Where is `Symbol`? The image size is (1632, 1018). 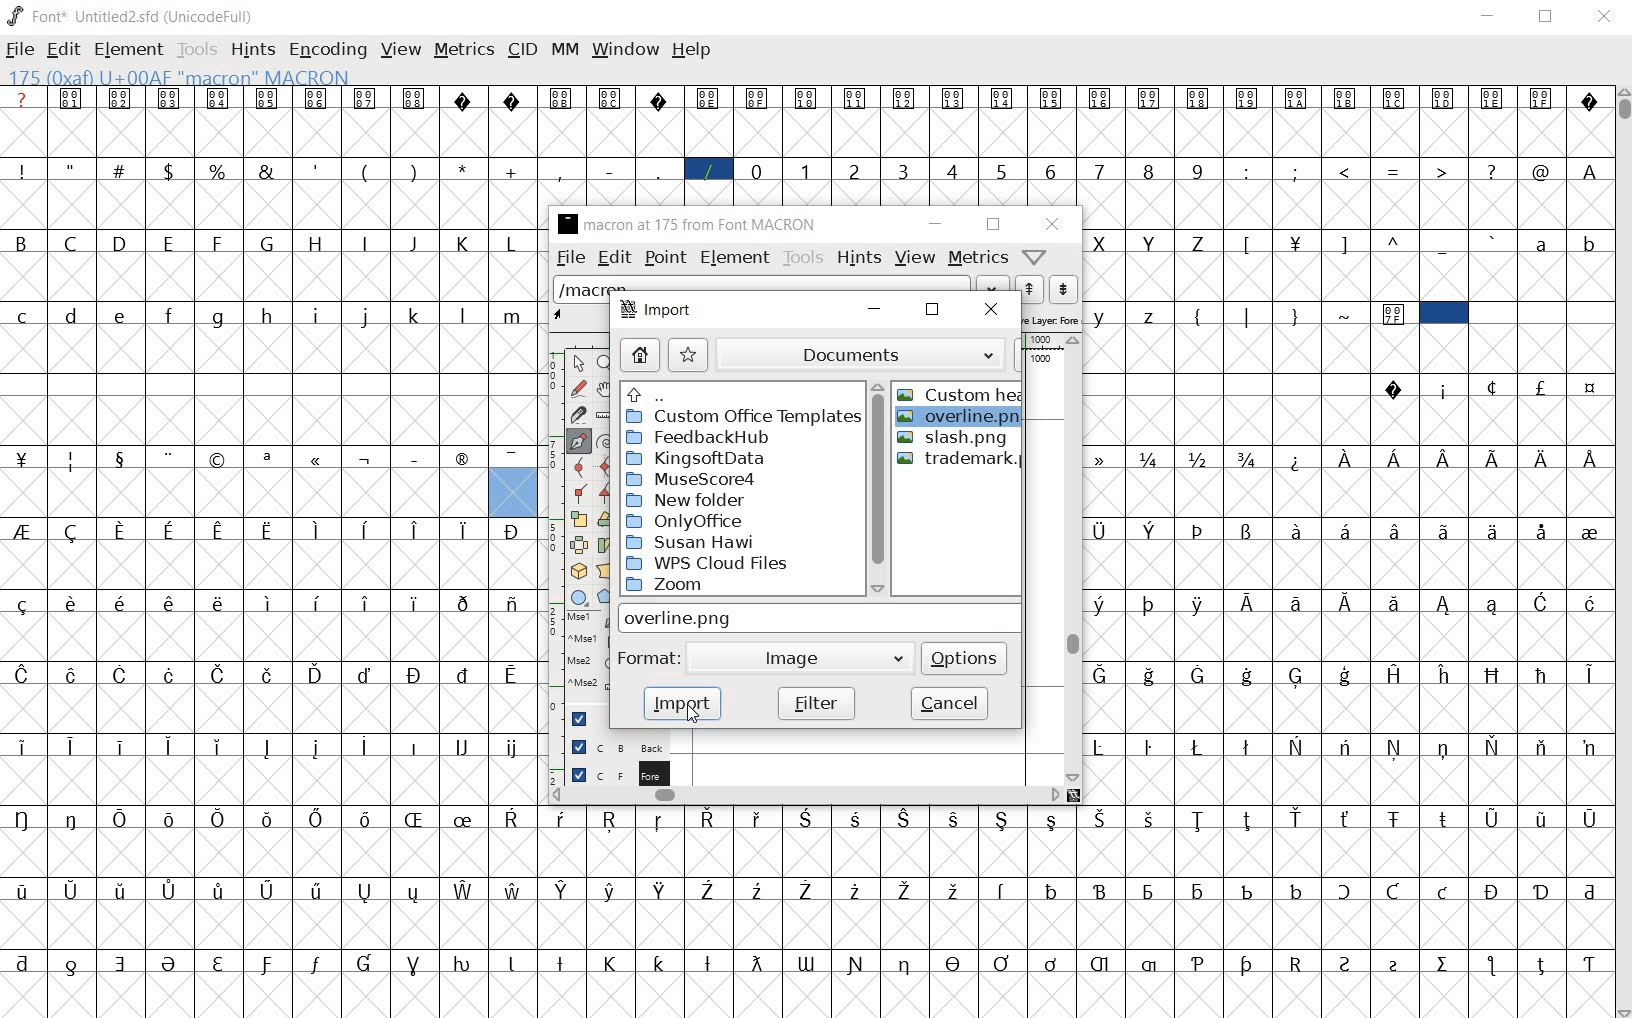 Symbol is located at coordinates (1152, 458).